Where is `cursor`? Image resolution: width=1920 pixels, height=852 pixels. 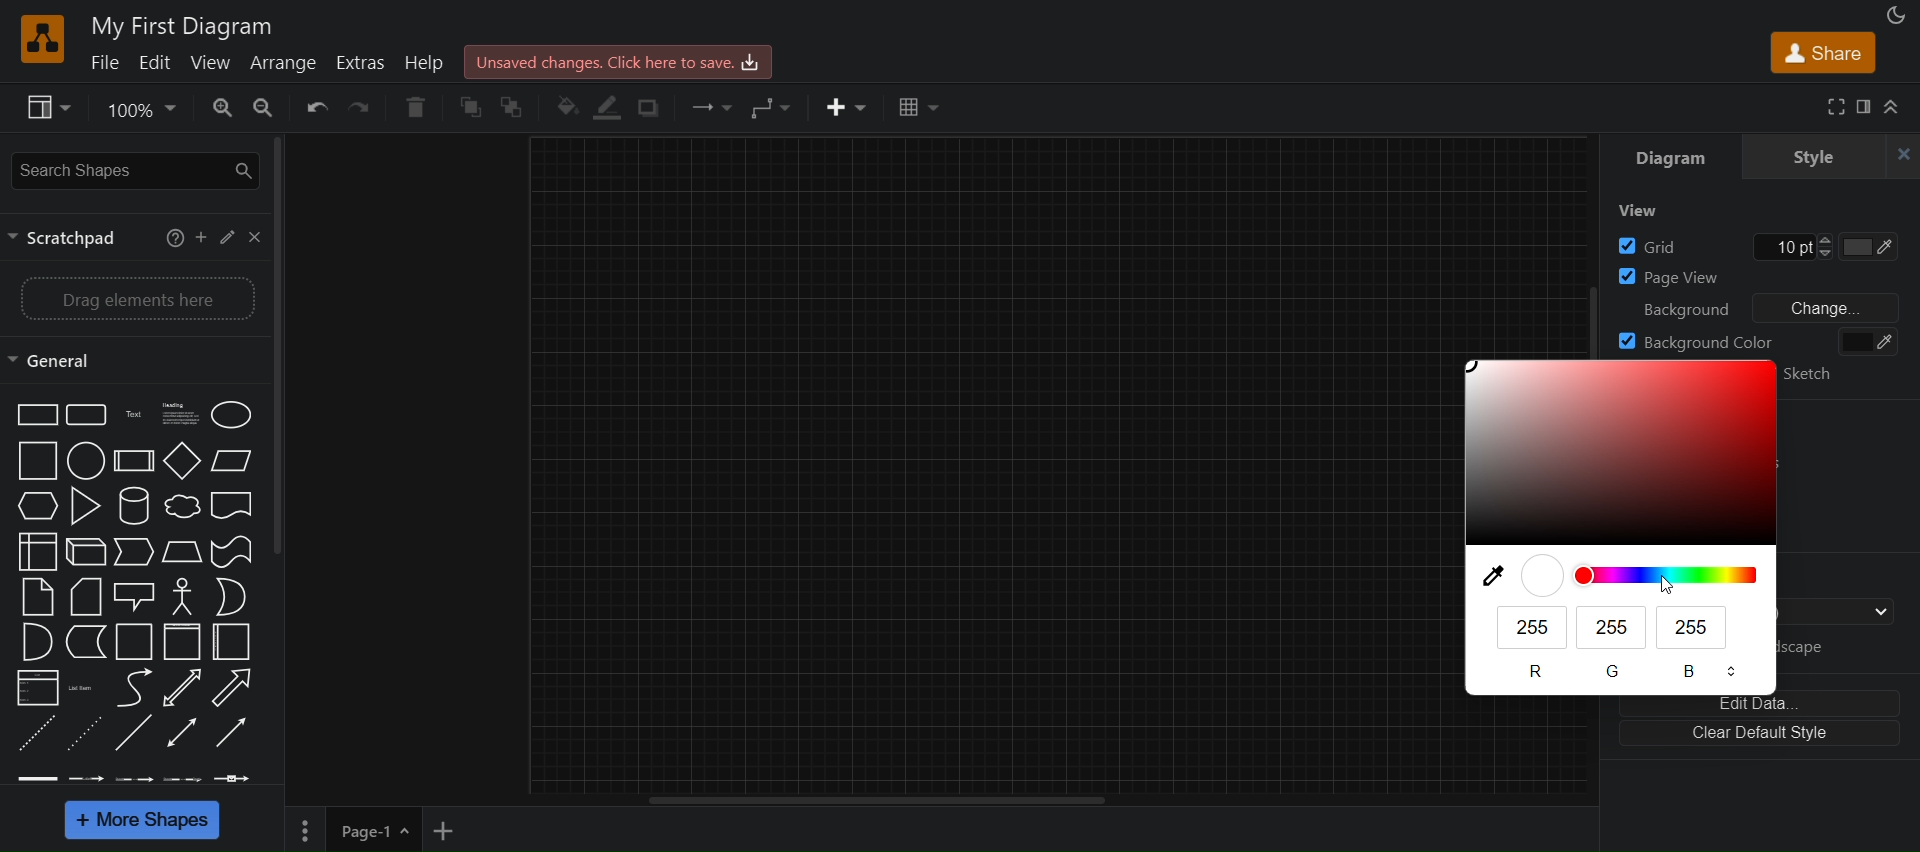 cursor is located at coordinates (1666, 585).